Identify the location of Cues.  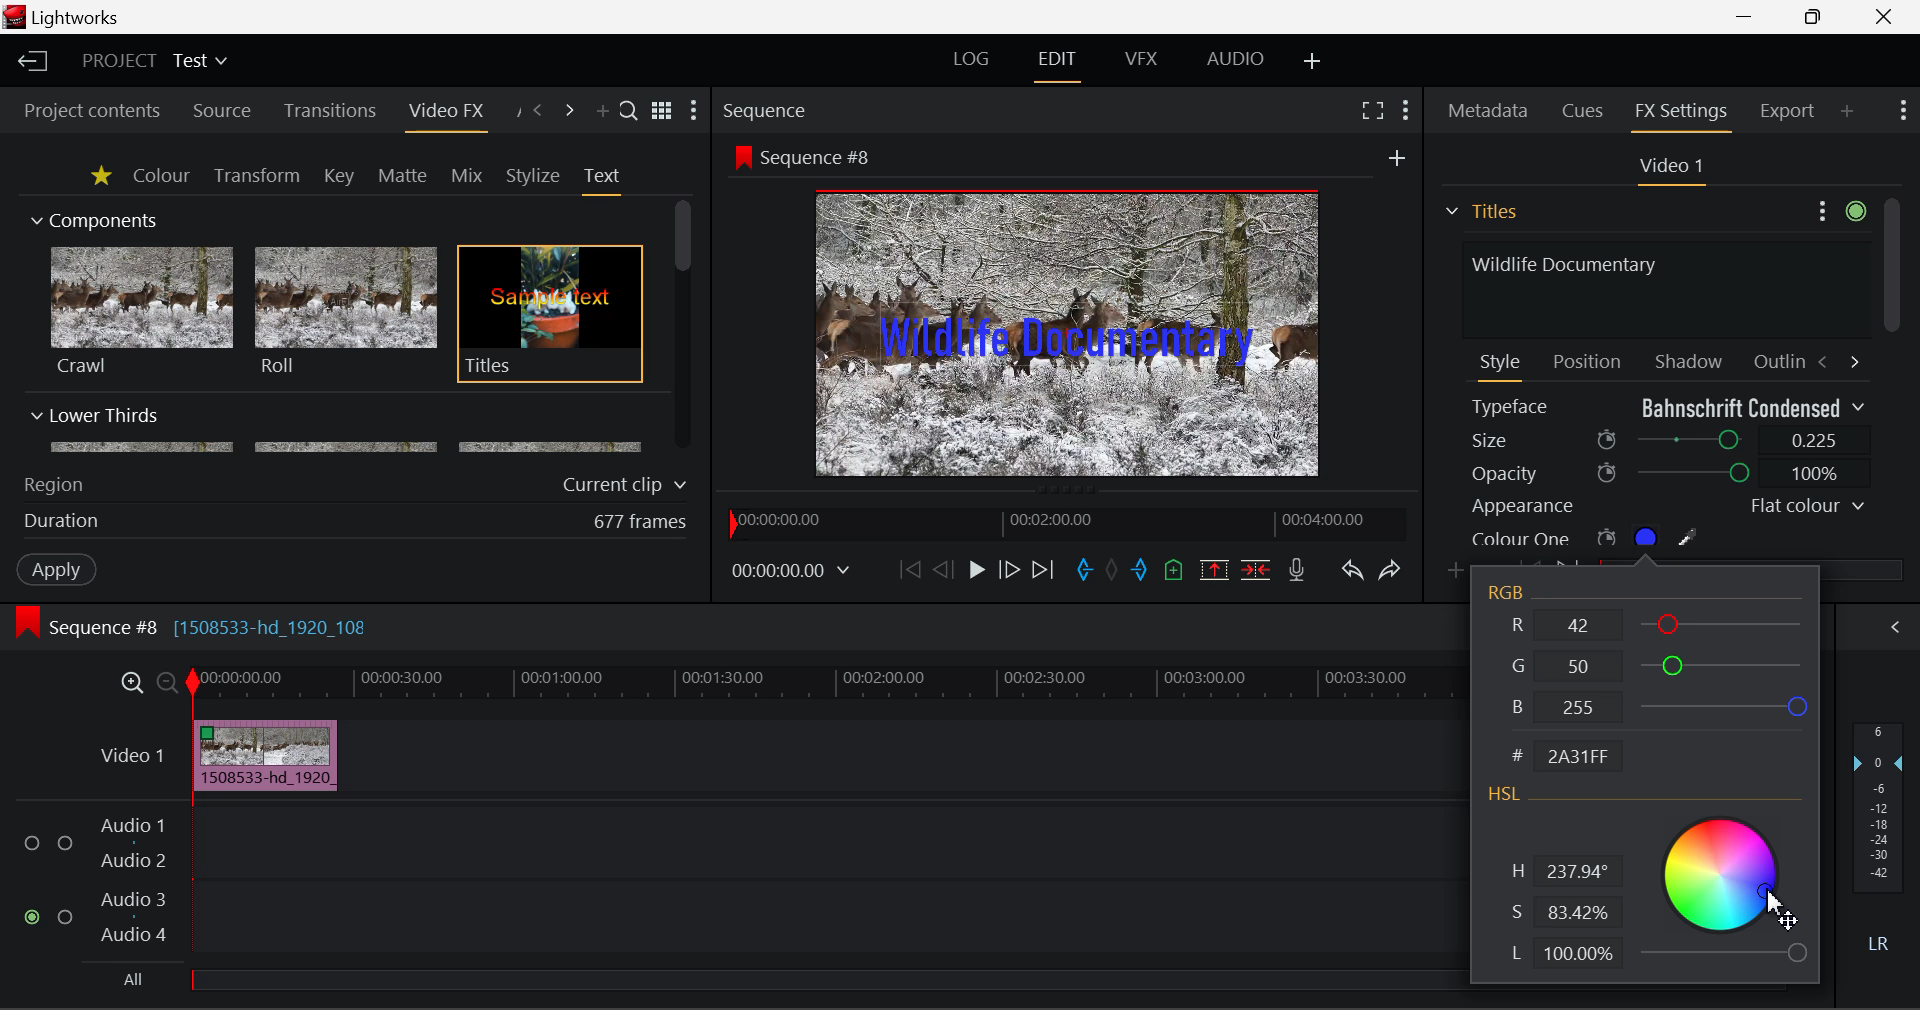
(1585, 111).